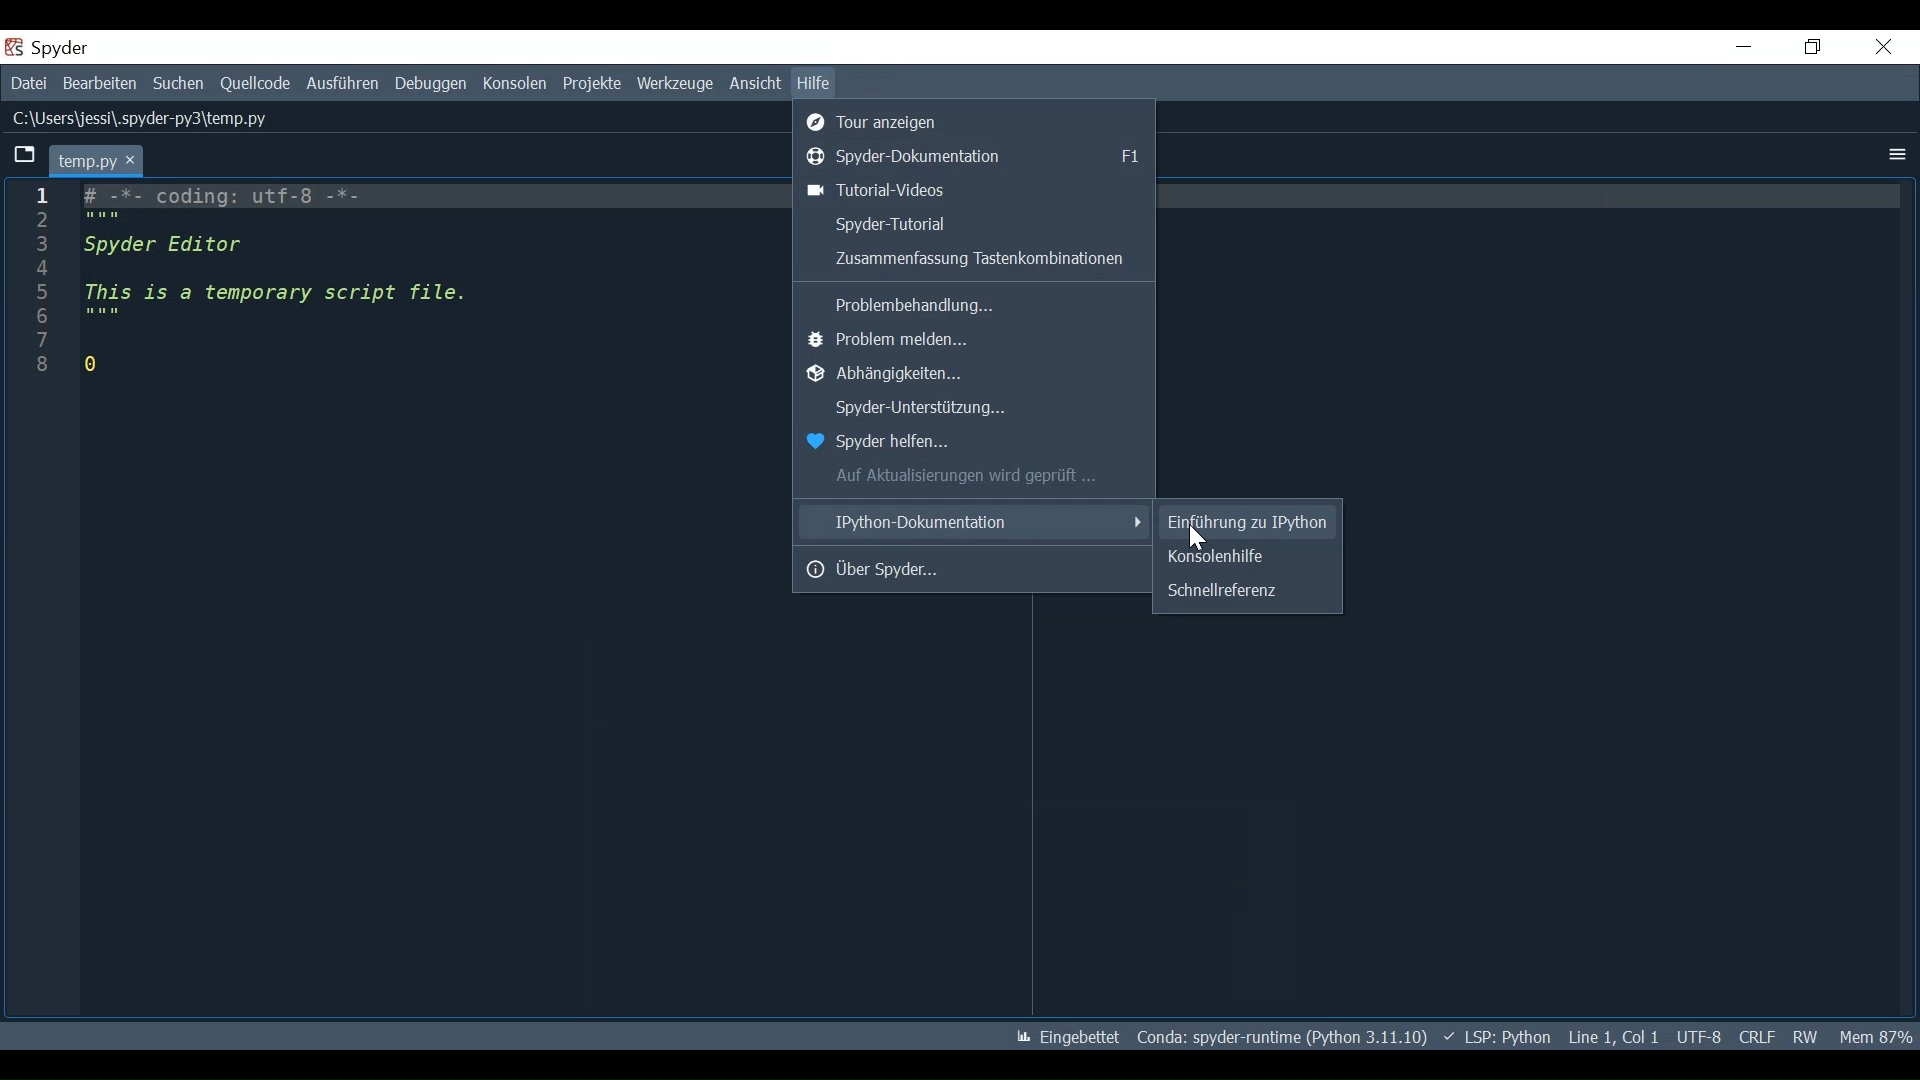  What do you see at coordinates (975, 568) in the screenshot?
I see `About Spyder` at bounding box center [975, 568].